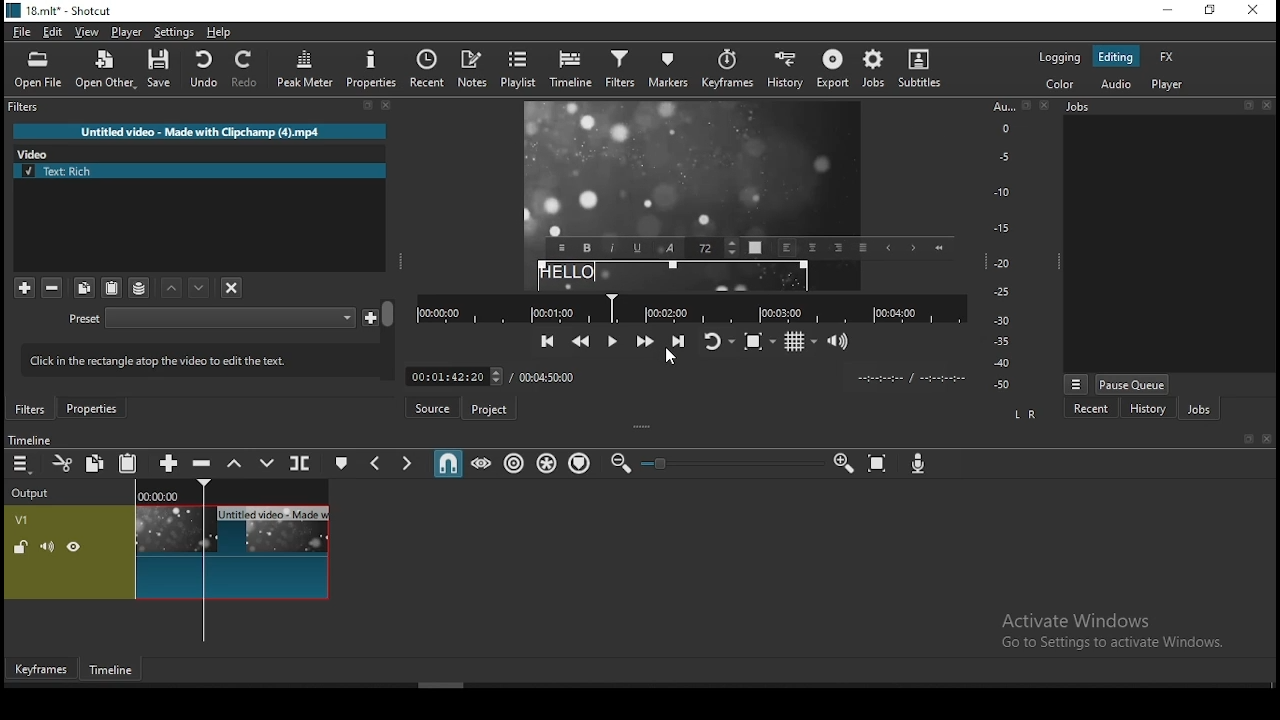 The image size is (1280, 720). What do you see at coordinates (670, 248) in the screenshot?
I see `Font Style` at bounding box center [670, 248].